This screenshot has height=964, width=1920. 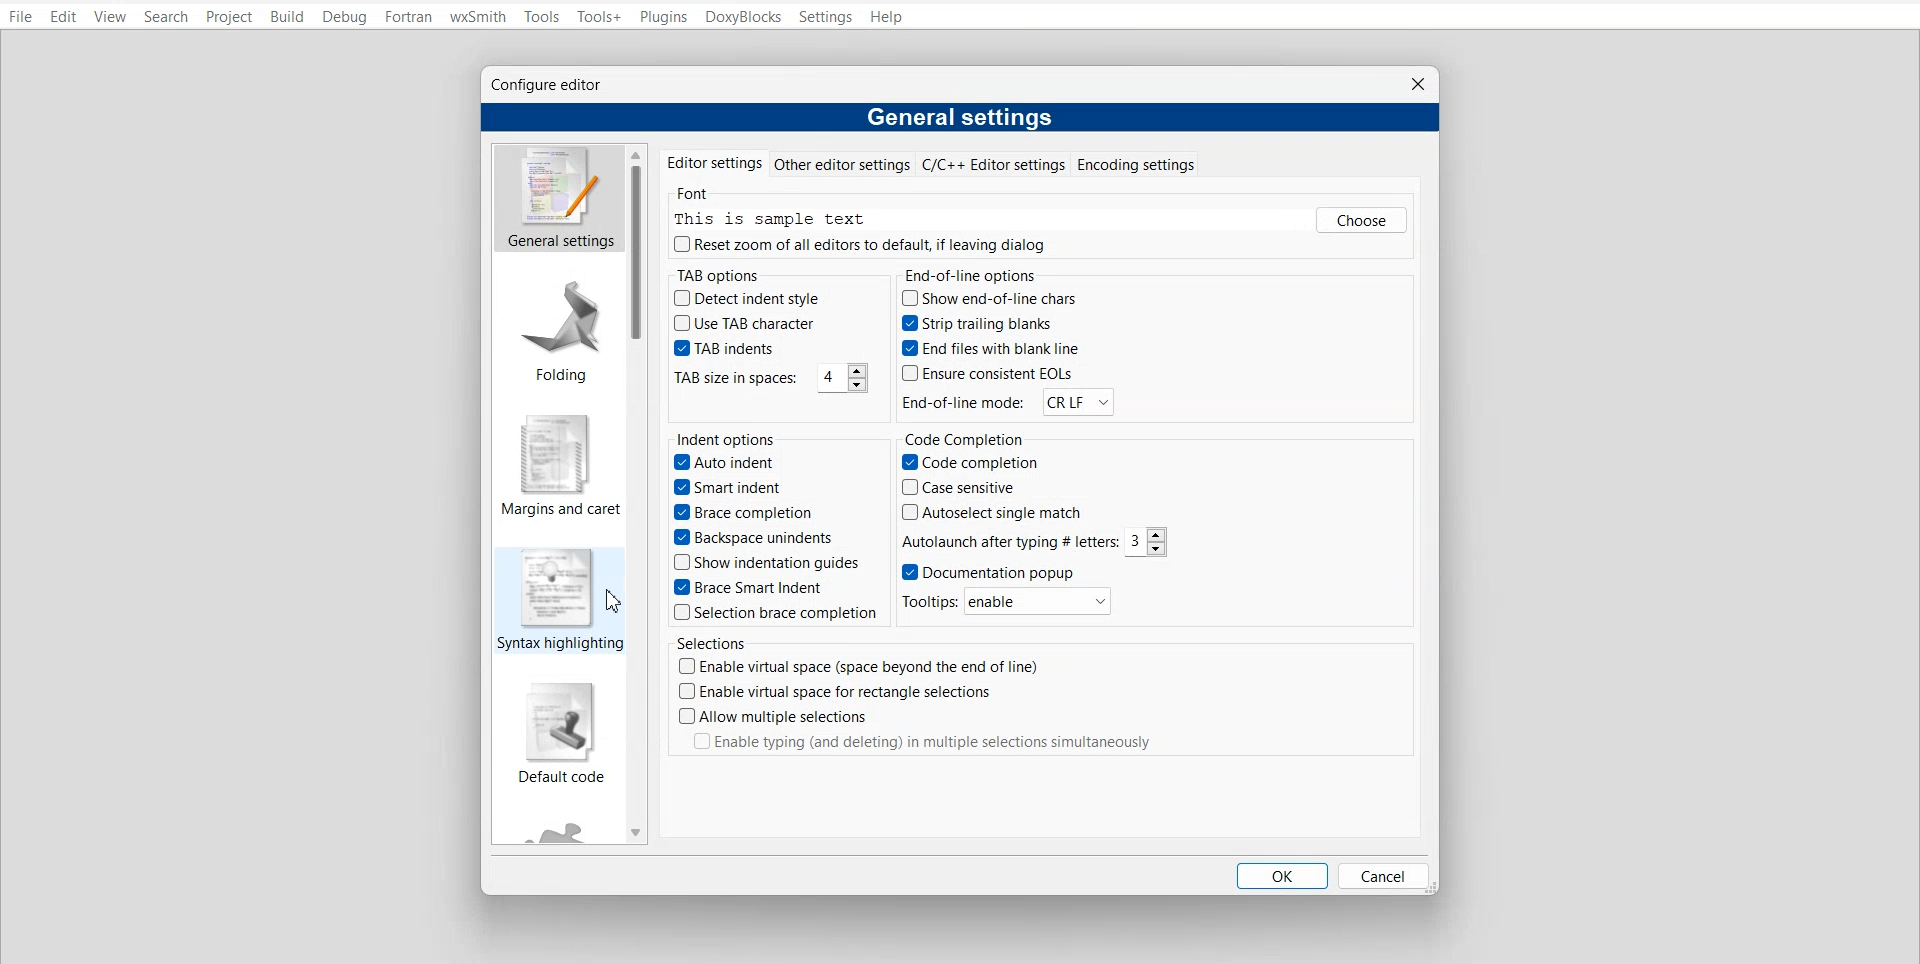 I want to click on Choose, so click(x=1365, y=221).